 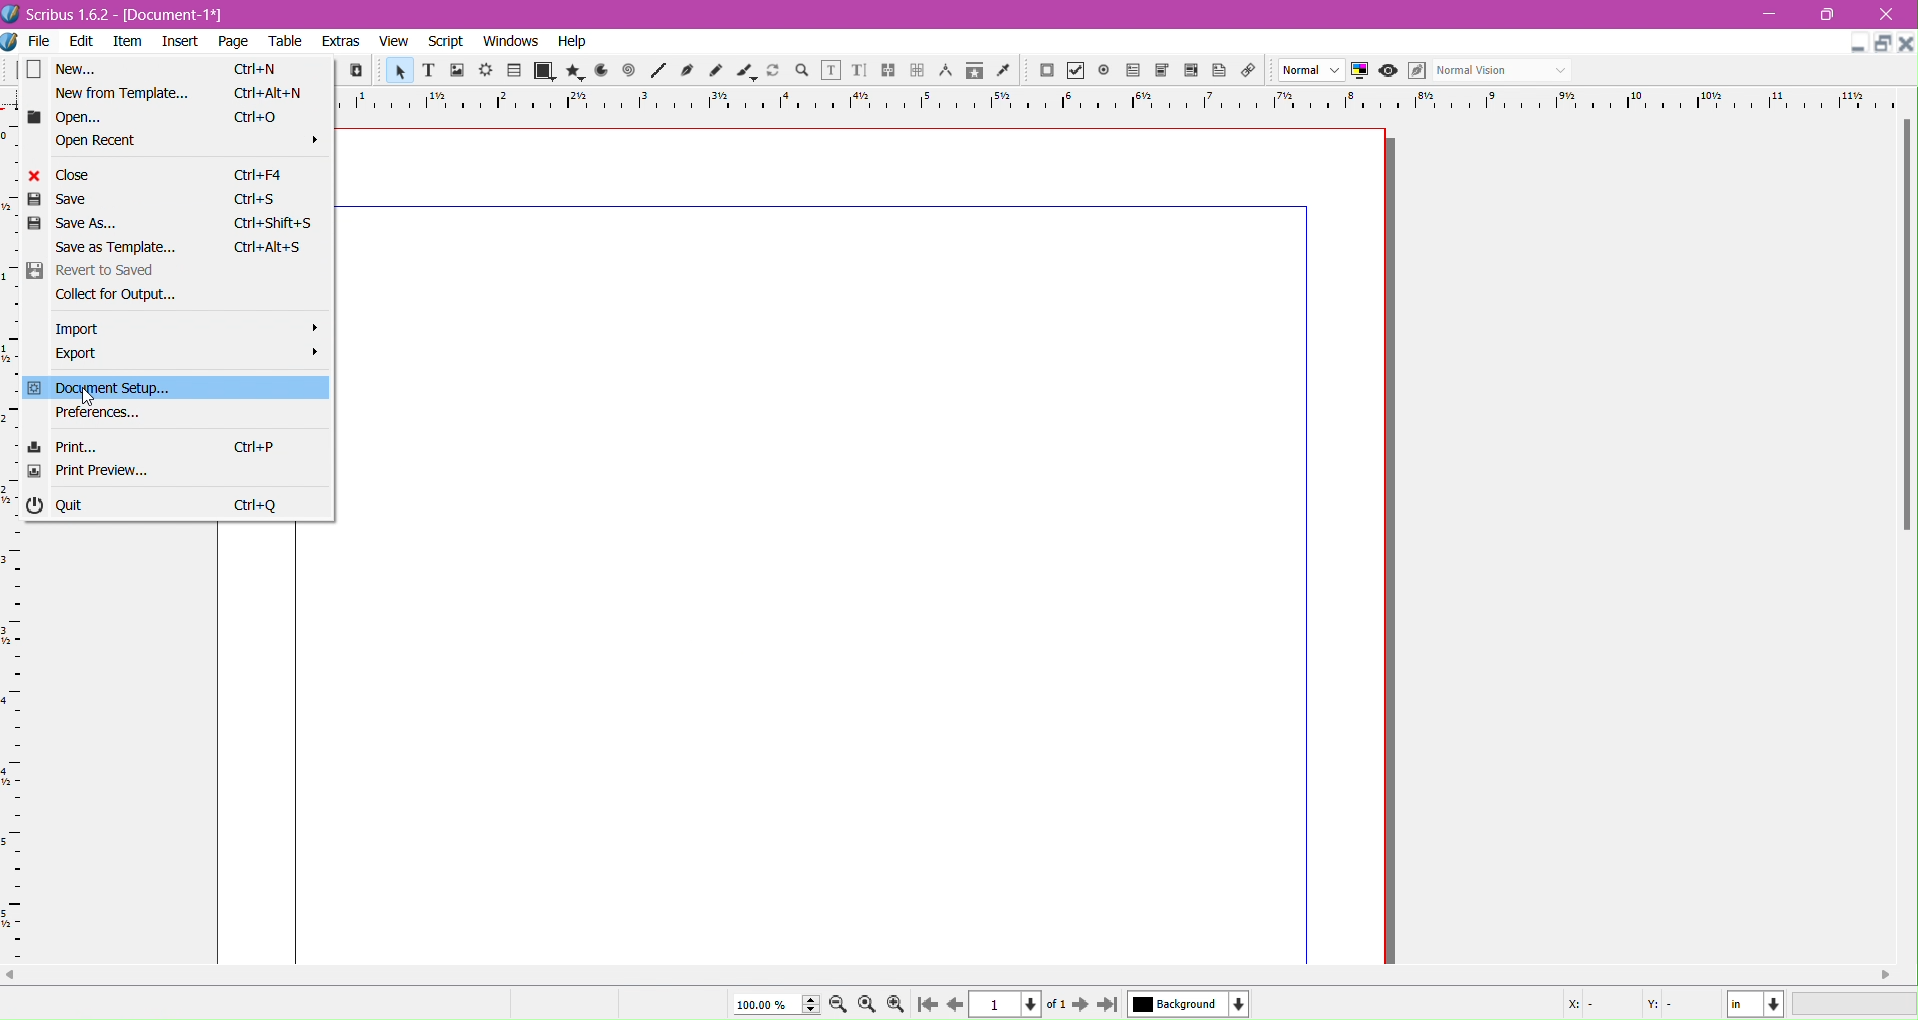 I want to click on pdf push button, so click(x=1046, y=71).